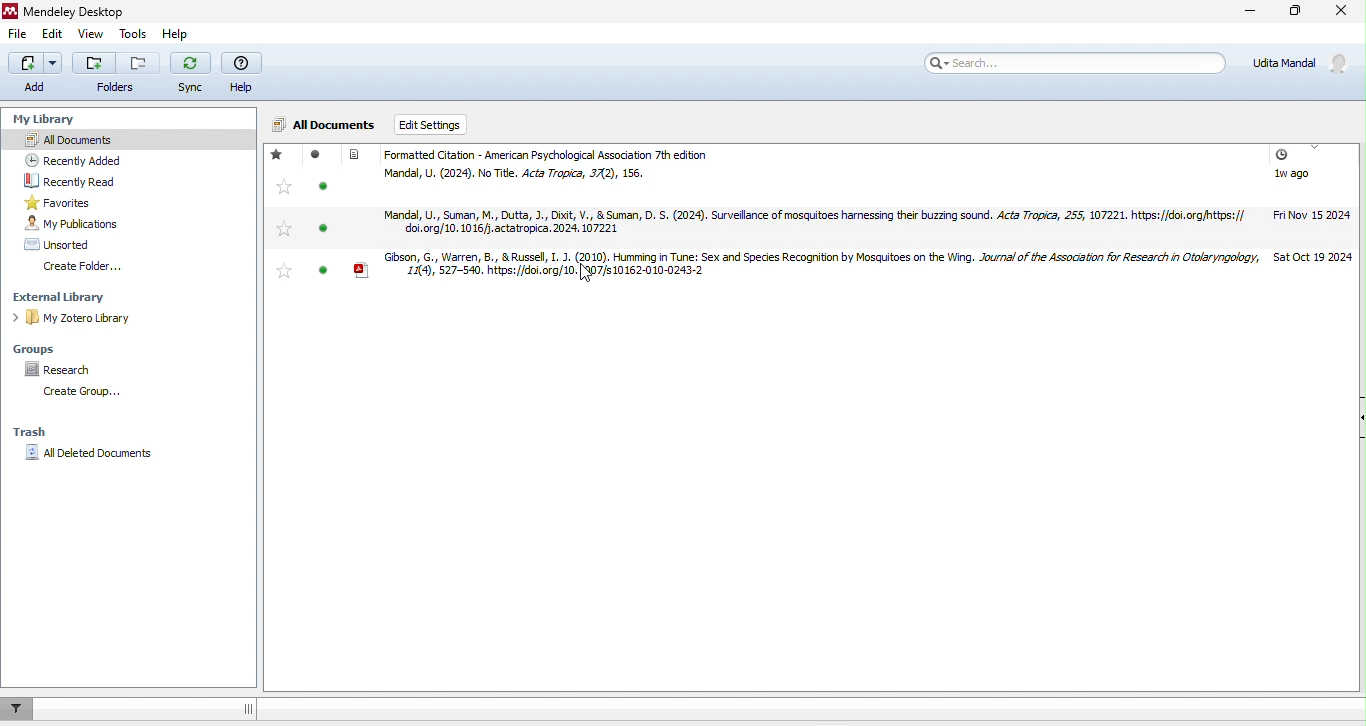  What do you see at coordinates (811, 266) in the screenshot?
I see `Gibson, G., Warren, B., &Russel, I. J. (2010). Humming in Tune: Sex and Species Recognition by Mosquitoes on the Wing. Journal of the Association for Research in Otolaryngology,
il 11(4), 527-540. https://dol.org/10. [7/5 10162-010-0243-2` at bounding box center [811, 266].